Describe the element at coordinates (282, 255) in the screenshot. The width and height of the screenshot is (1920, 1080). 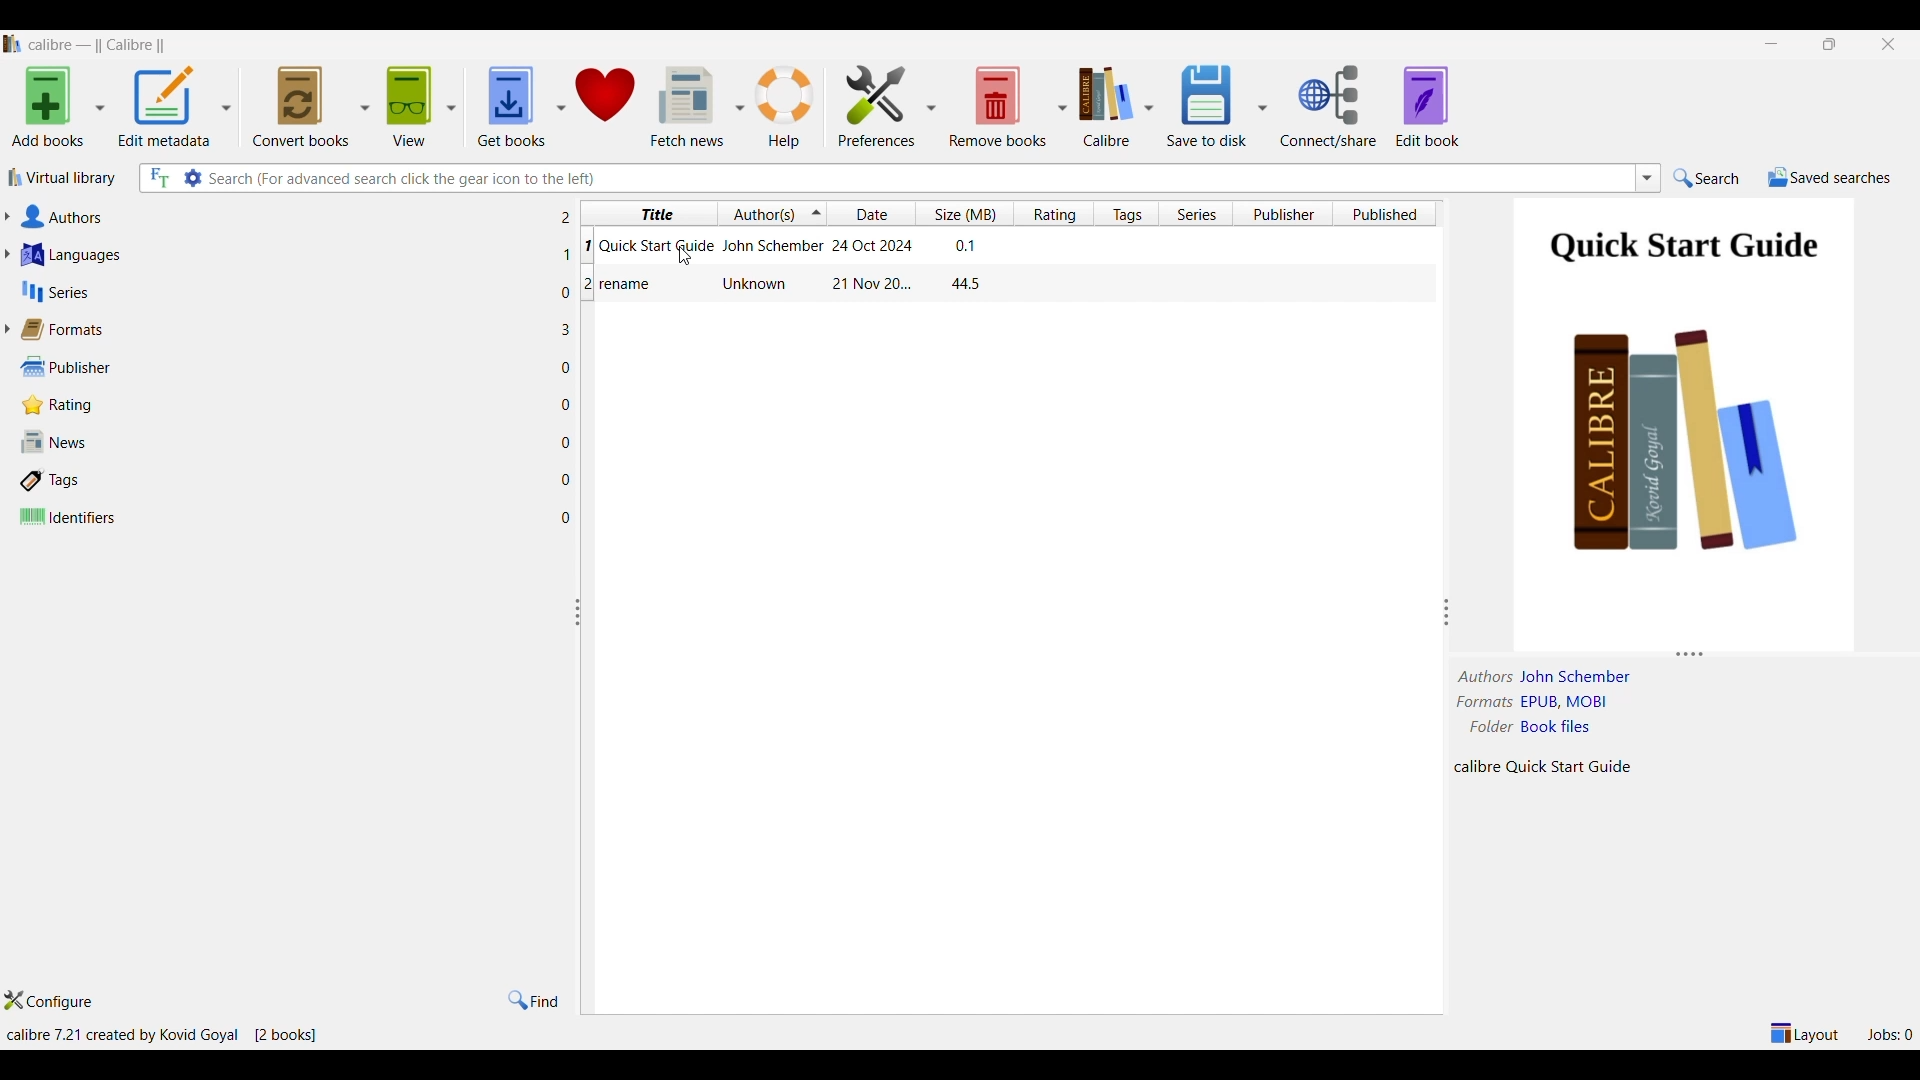
I see `Languages` at that location.